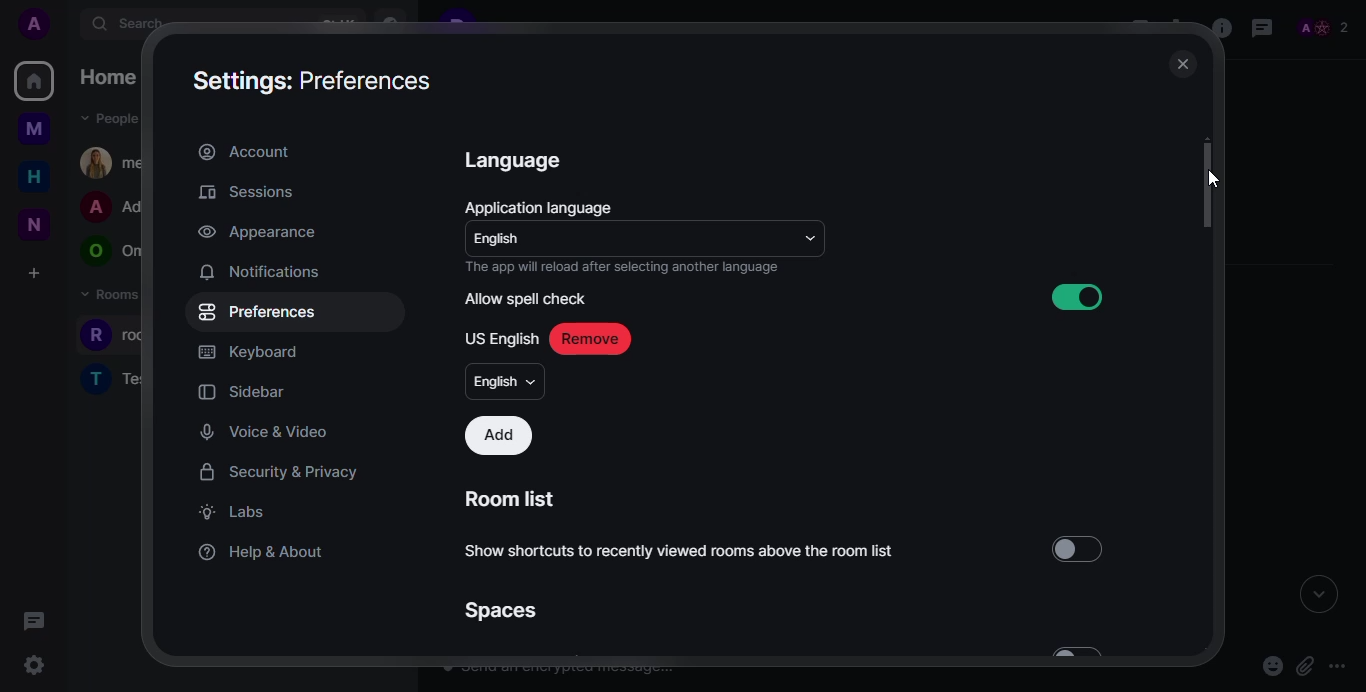 Image resolution: width=1366 pixels, height=692 pixels. What do you see at coordinates (1322, 25) in the screenshot?
I see `people` at bounding box center [1322, 25].